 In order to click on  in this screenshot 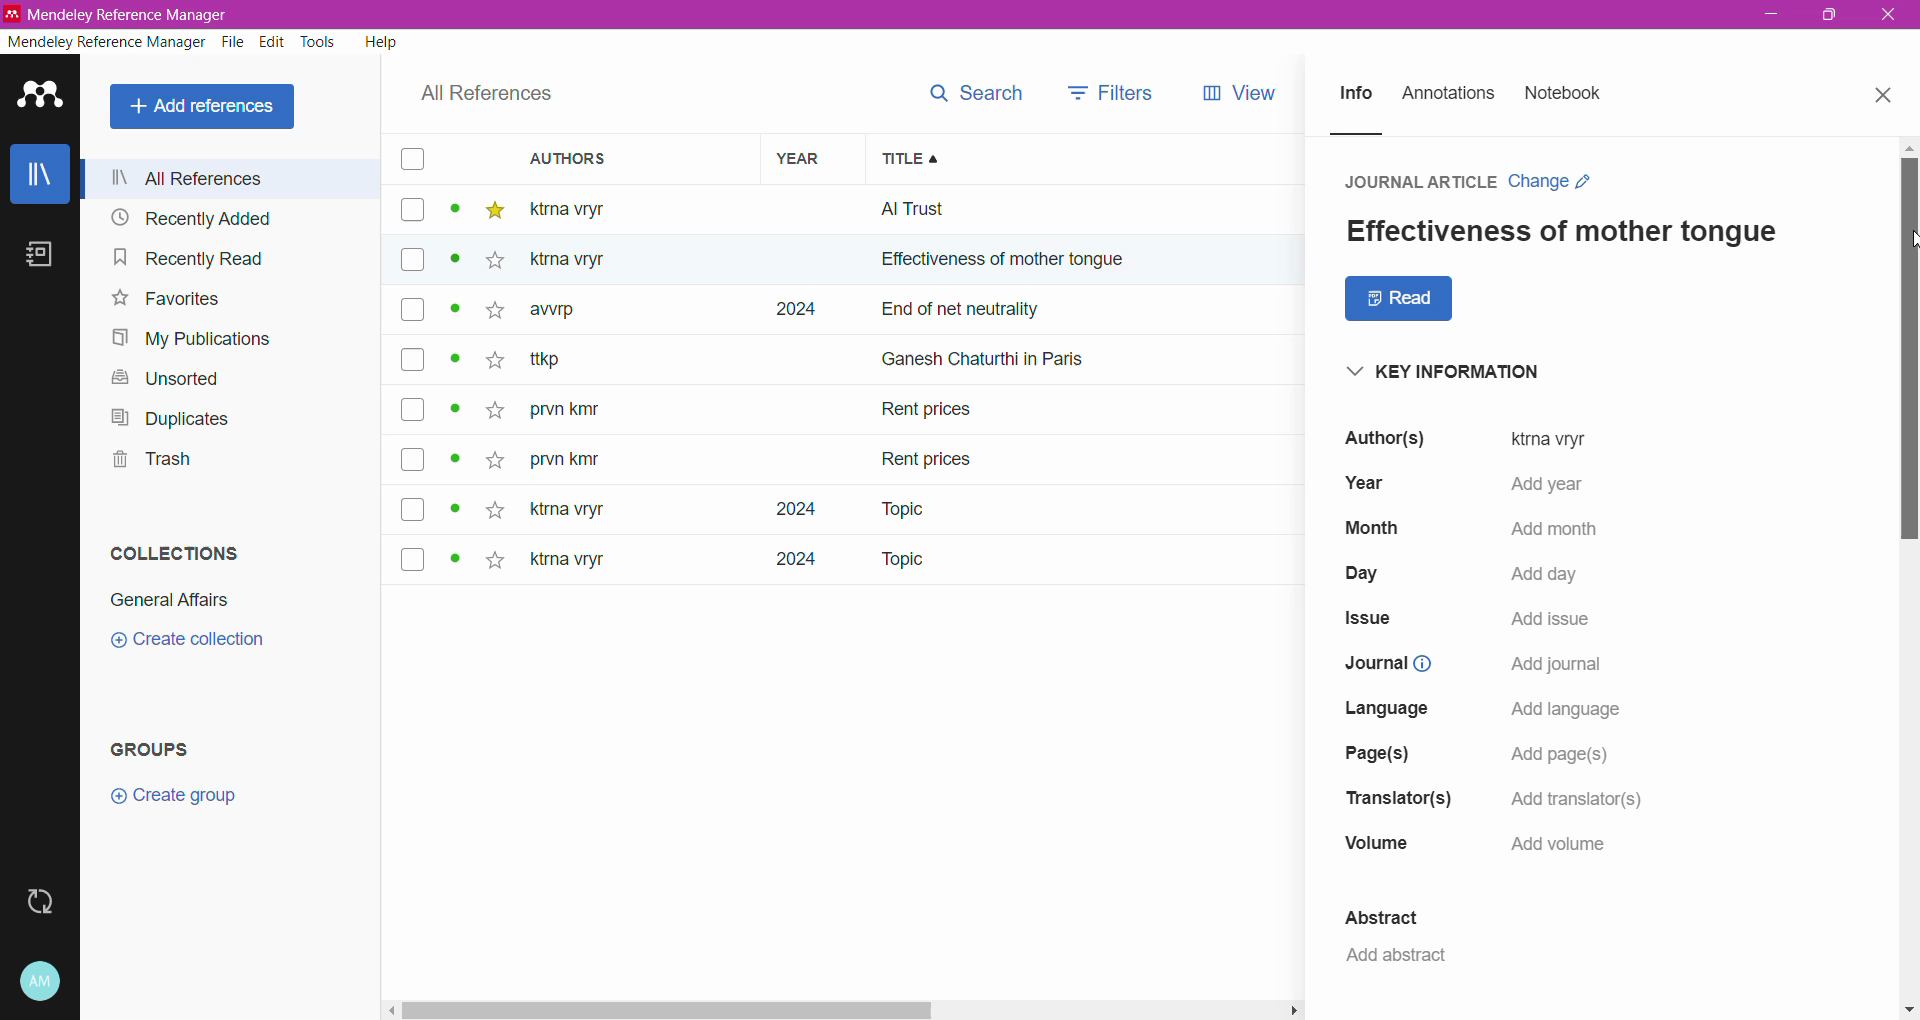, I will do `click(581, 260)`.